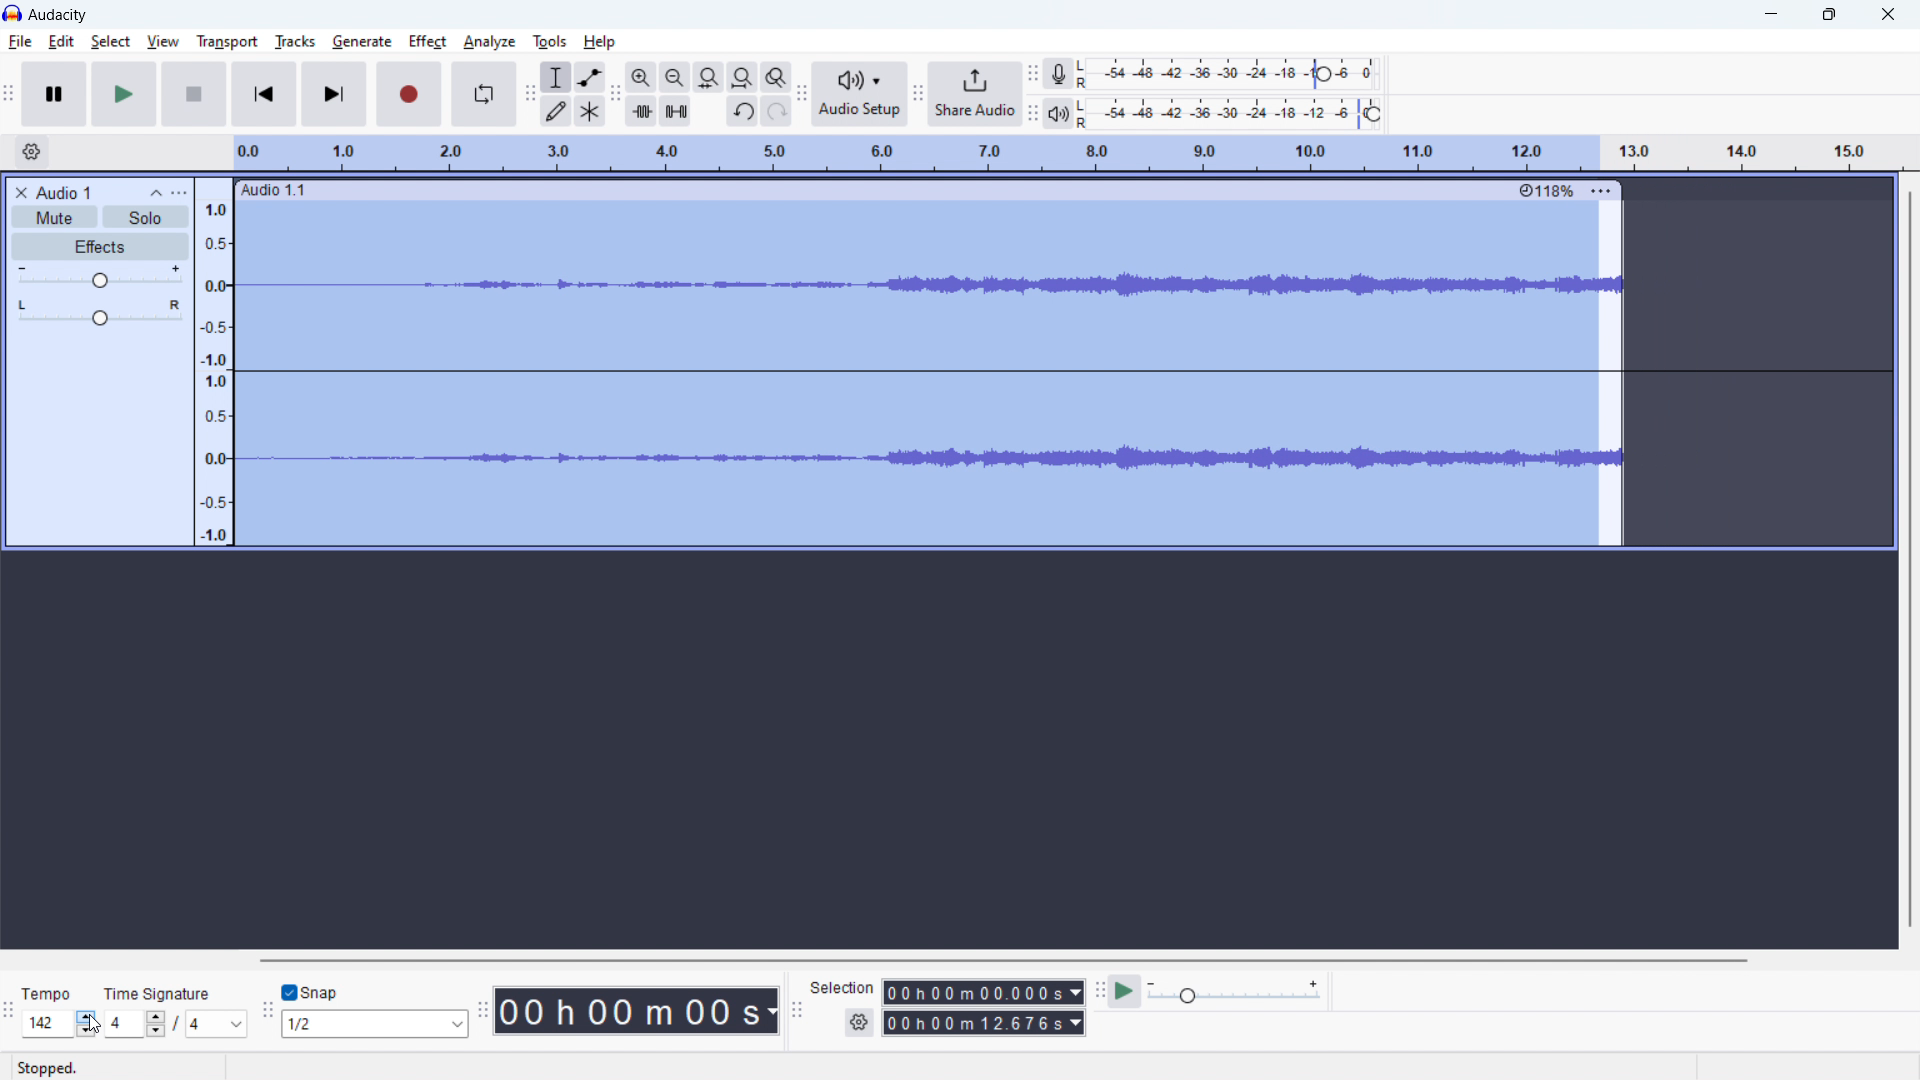 This screenshot has height=1080, width=1920. What do you see at coordinates (1829, 15) in the screenshot?
I see `Restore` at bounding box center [1829, 15].